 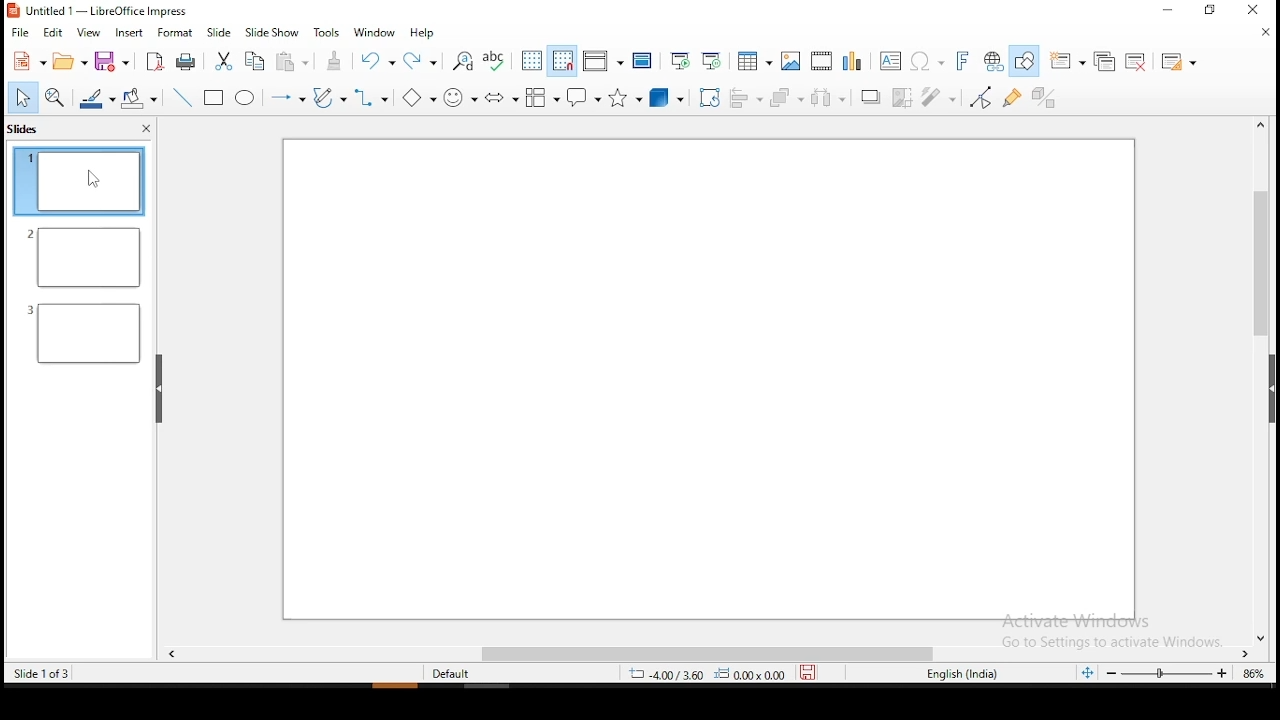 What do you see at coordinates (1209, 13) in the screenshot?
I see `restore` at bounding box center [1209, 13].